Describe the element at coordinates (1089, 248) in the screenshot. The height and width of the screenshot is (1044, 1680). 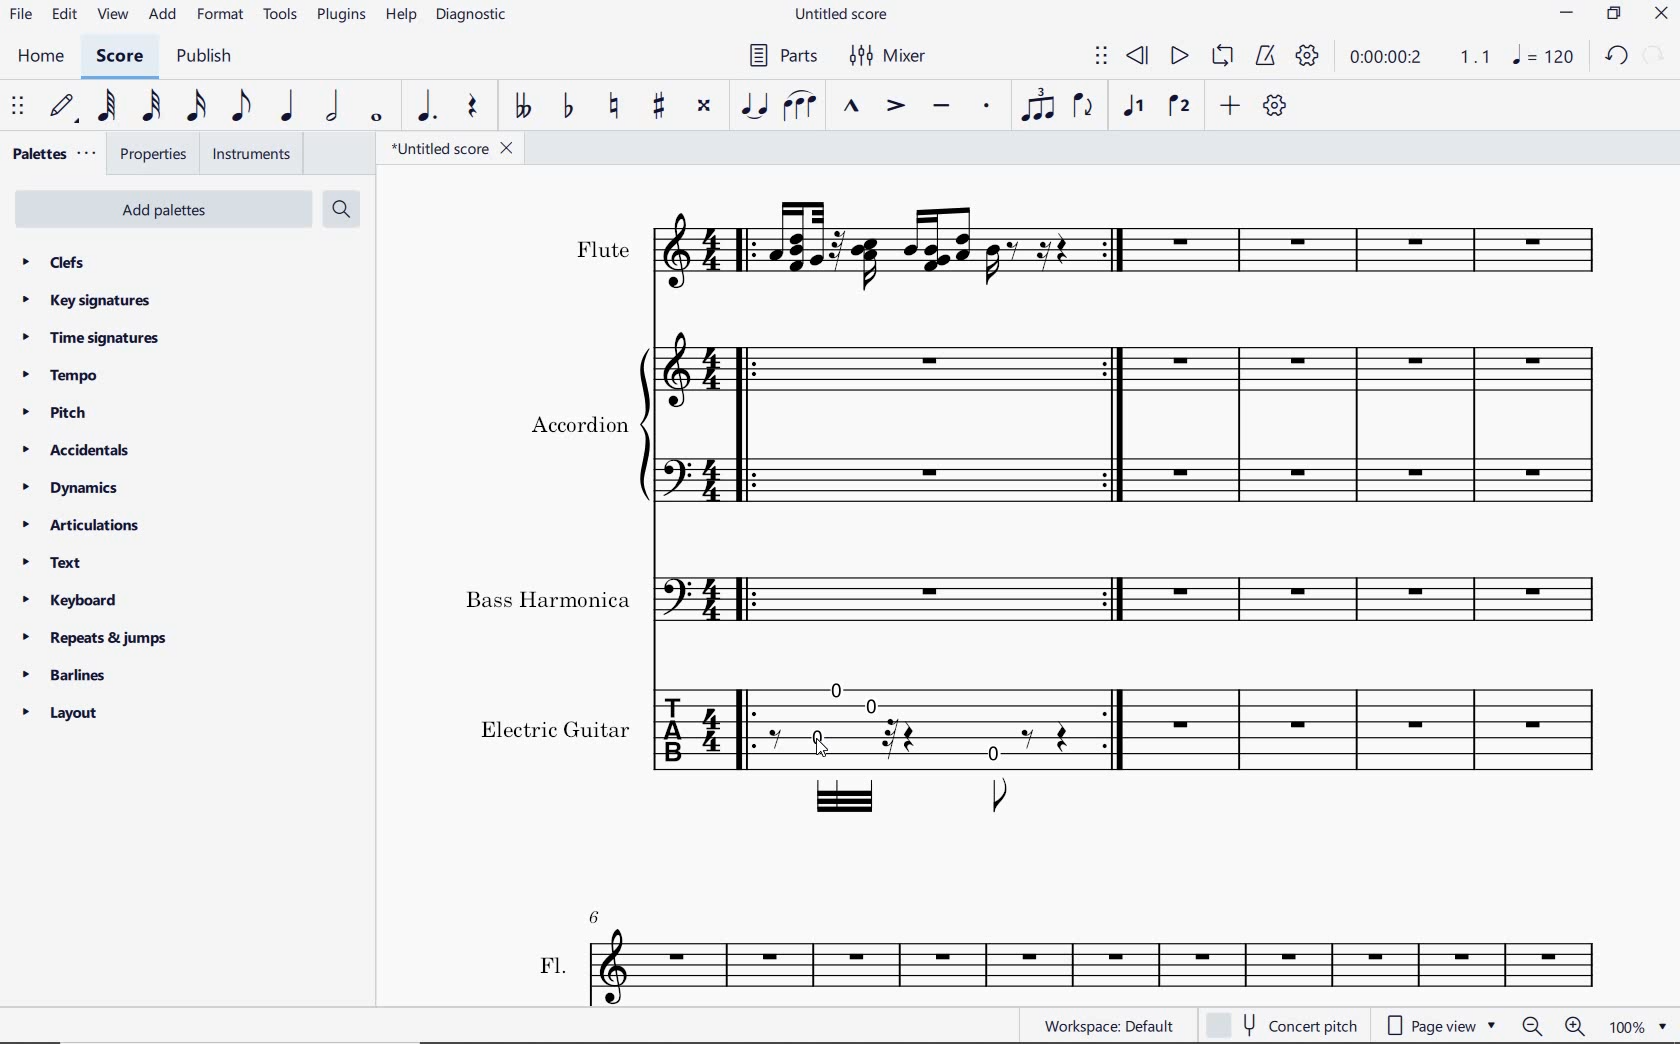
I see `Instrument: Flute` at that location.